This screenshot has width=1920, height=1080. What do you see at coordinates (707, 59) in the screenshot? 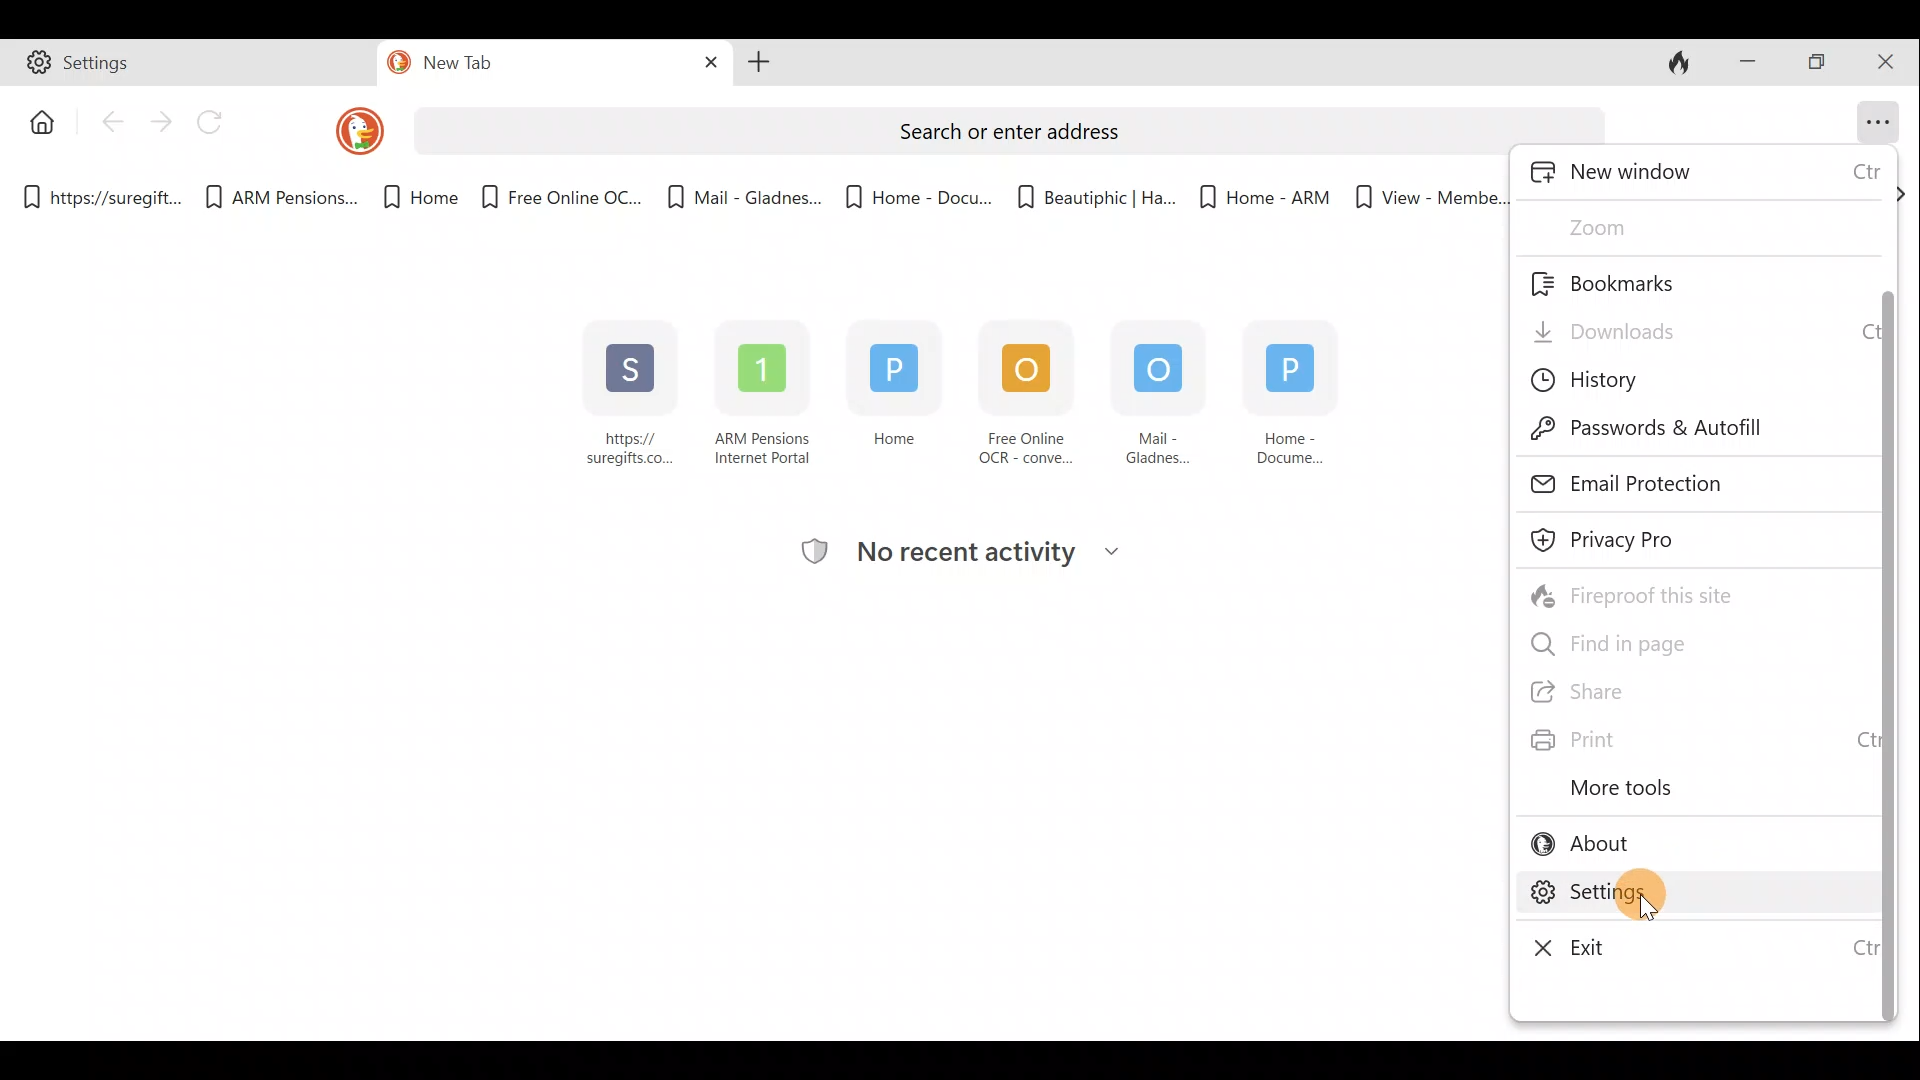
I see `Close tab` at bounding box center [707, 59].